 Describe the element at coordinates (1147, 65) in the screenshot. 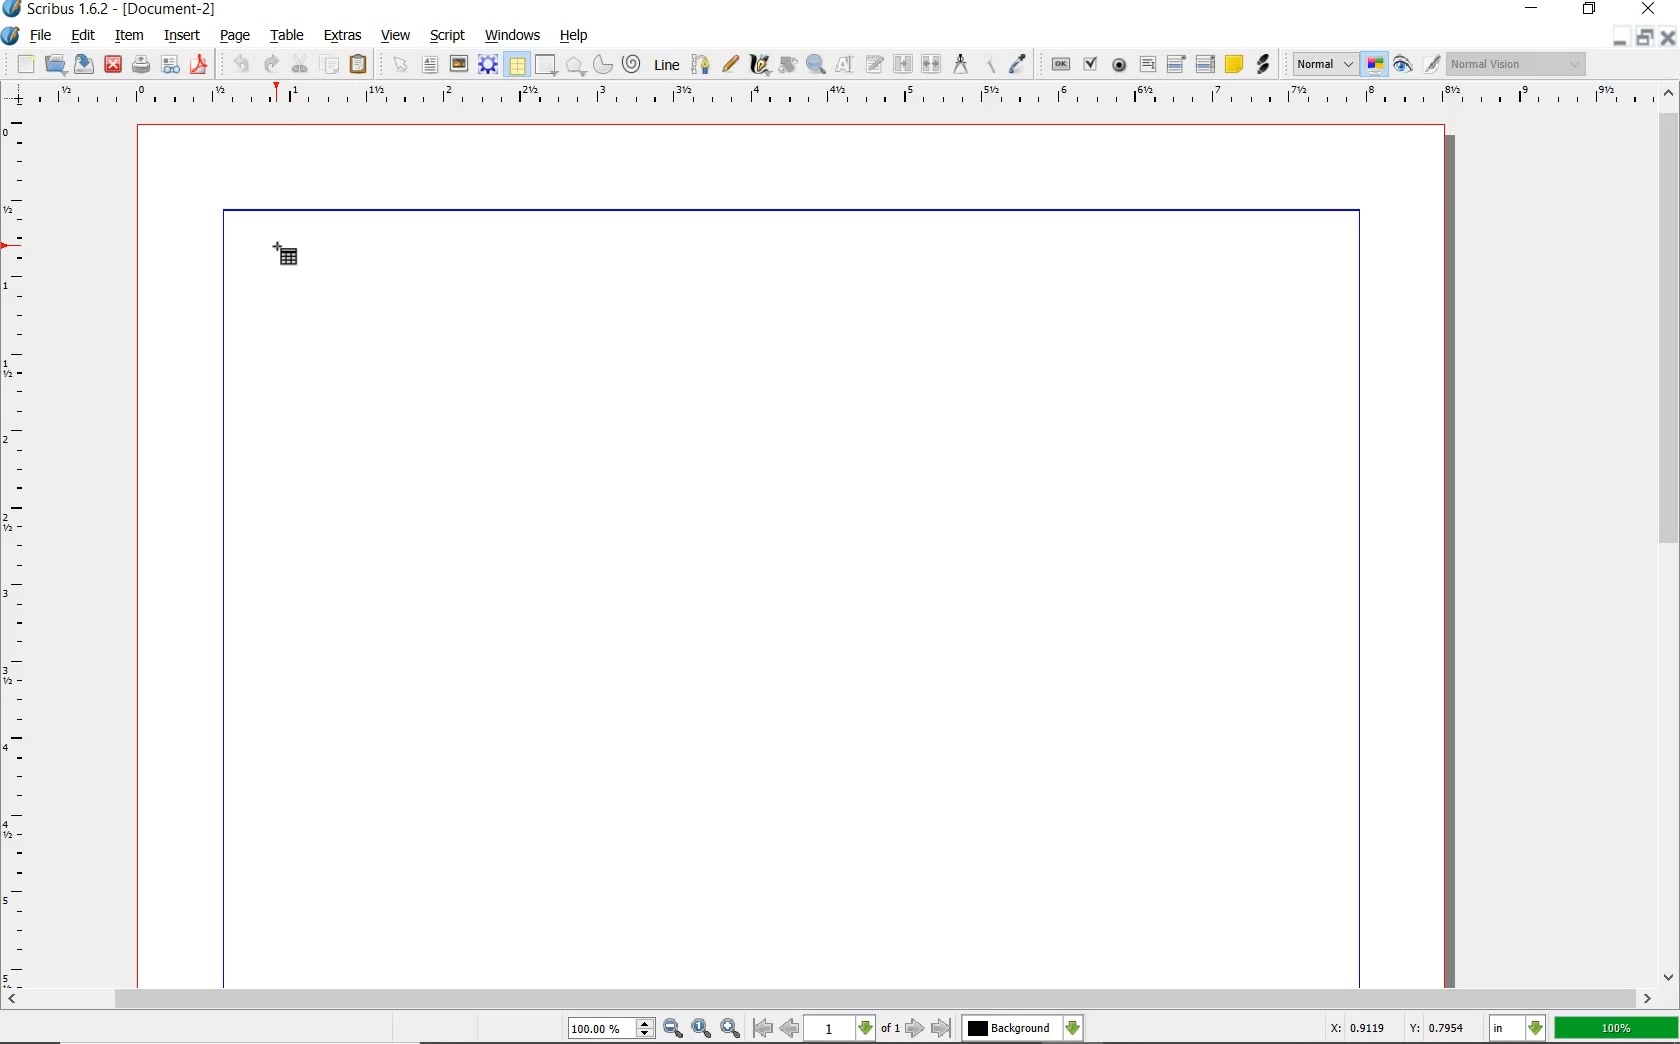

I see `pdf text field` at that location.